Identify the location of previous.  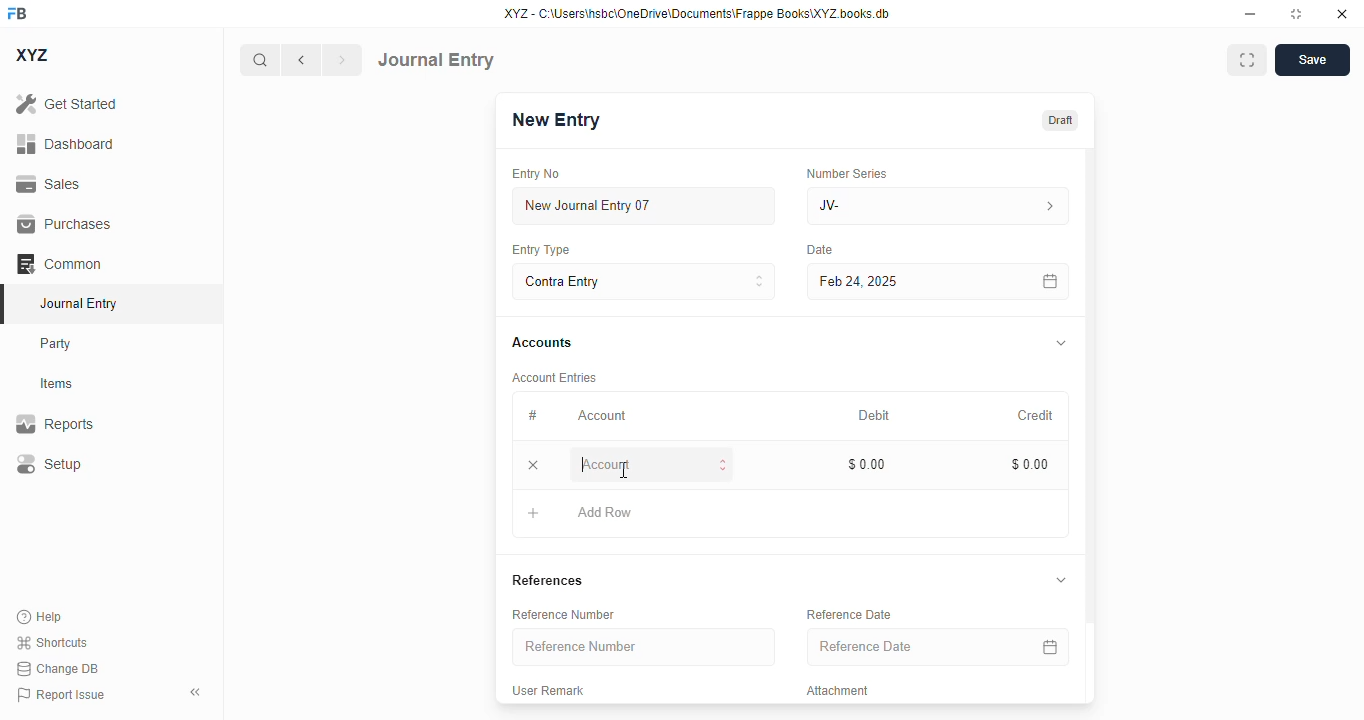
(301, 60).